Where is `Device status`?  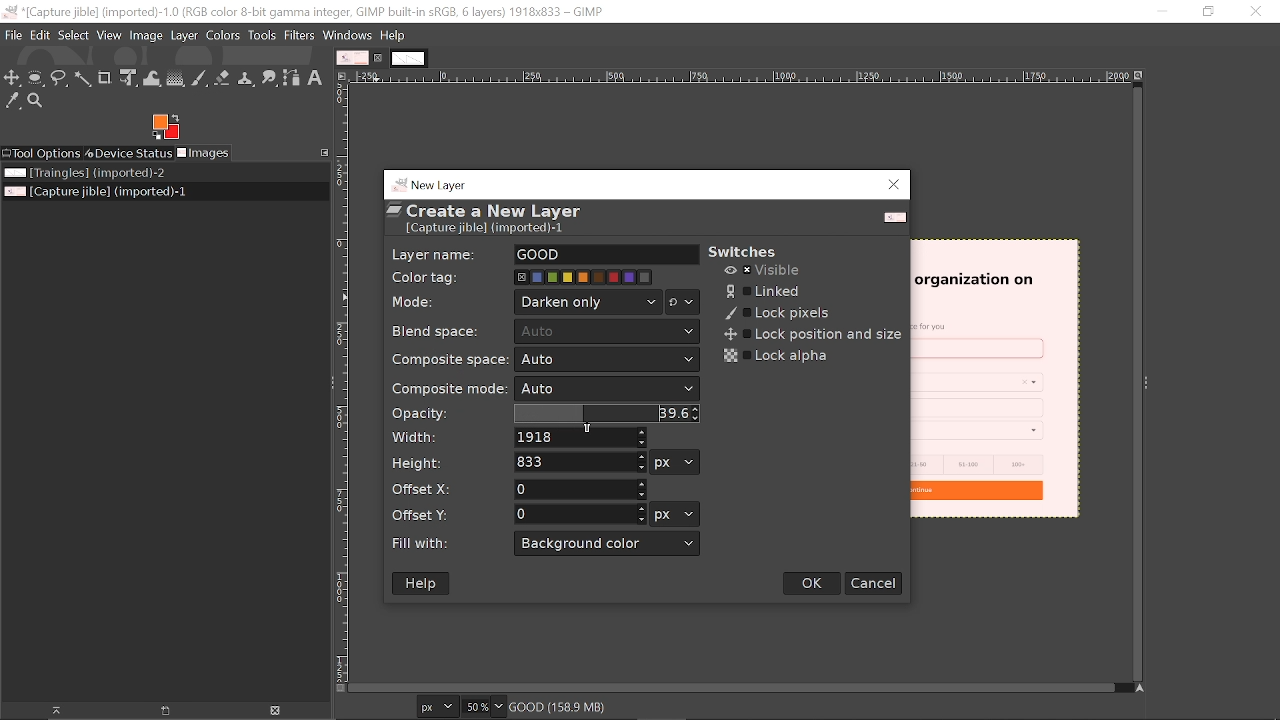
Device status is located at coordinates (127, 154).